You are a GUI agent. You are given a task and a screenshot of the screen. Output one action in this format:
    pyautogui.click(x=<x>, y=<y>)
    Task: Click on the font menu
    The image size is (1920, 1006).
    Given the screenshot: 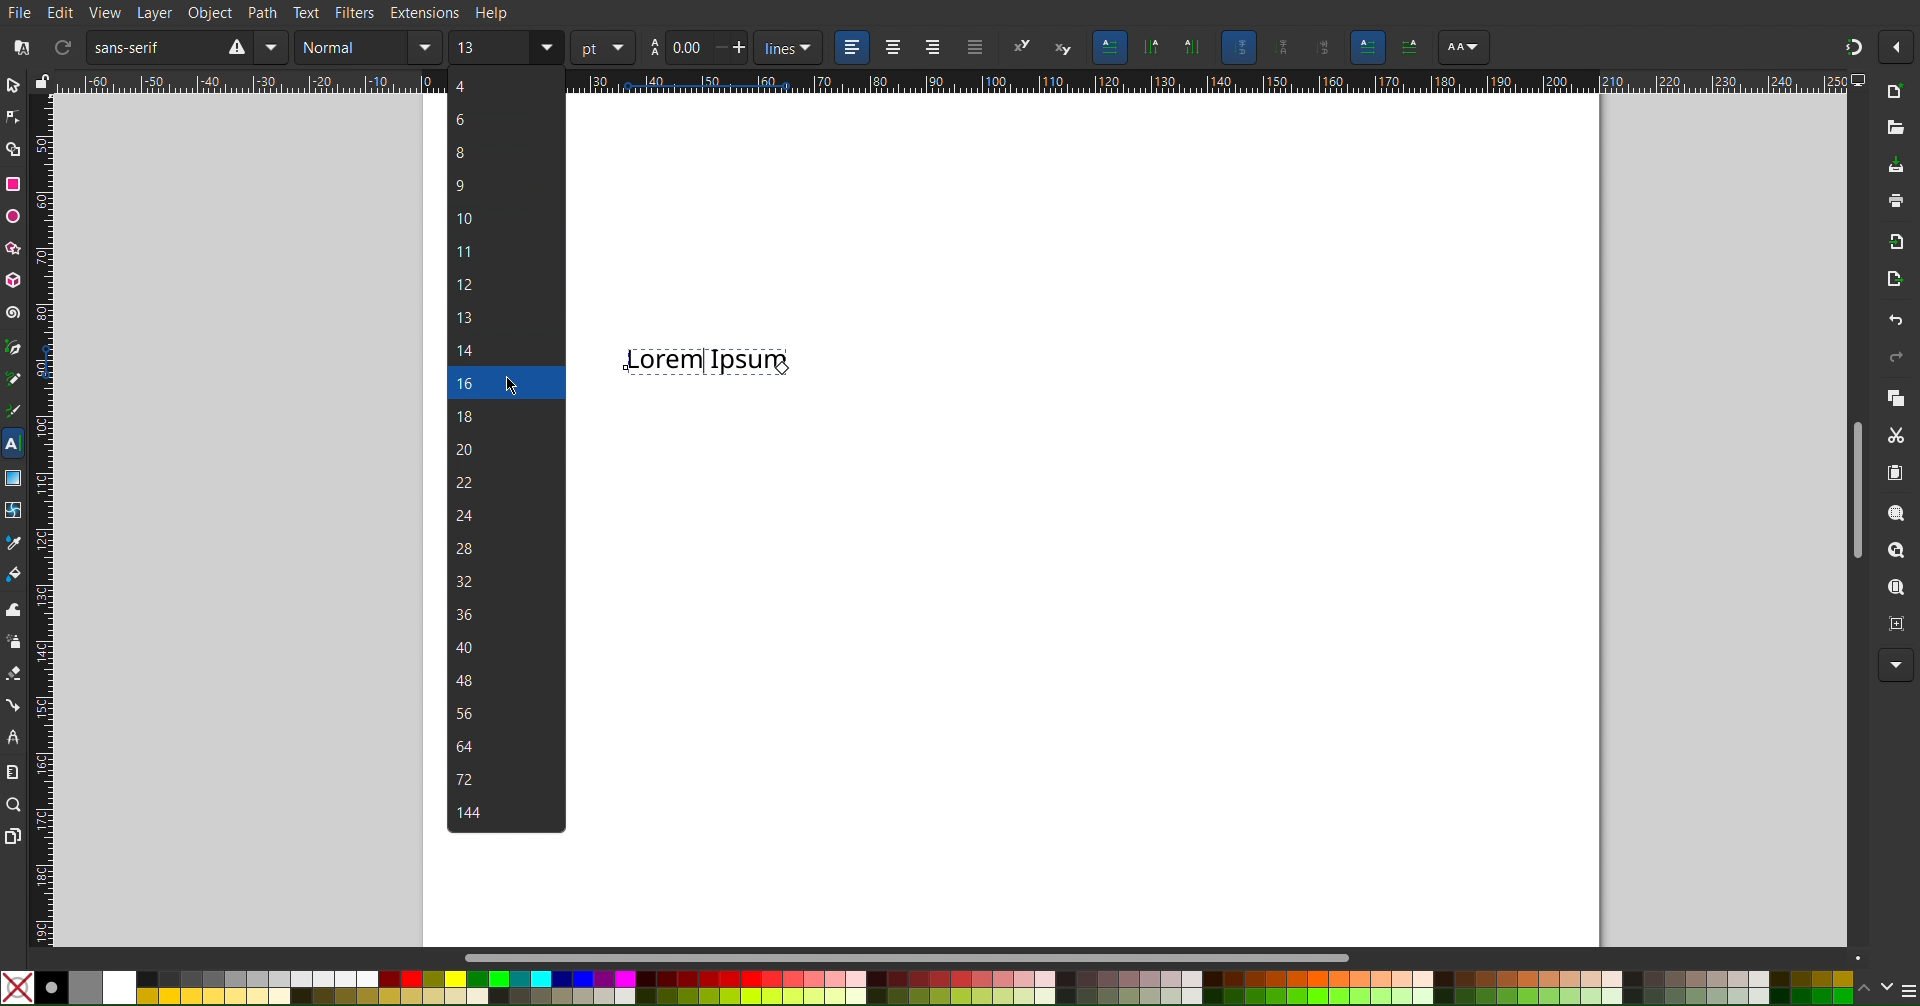 What is the action you would take?
    pyautogui.click(x=275, y=47)
    